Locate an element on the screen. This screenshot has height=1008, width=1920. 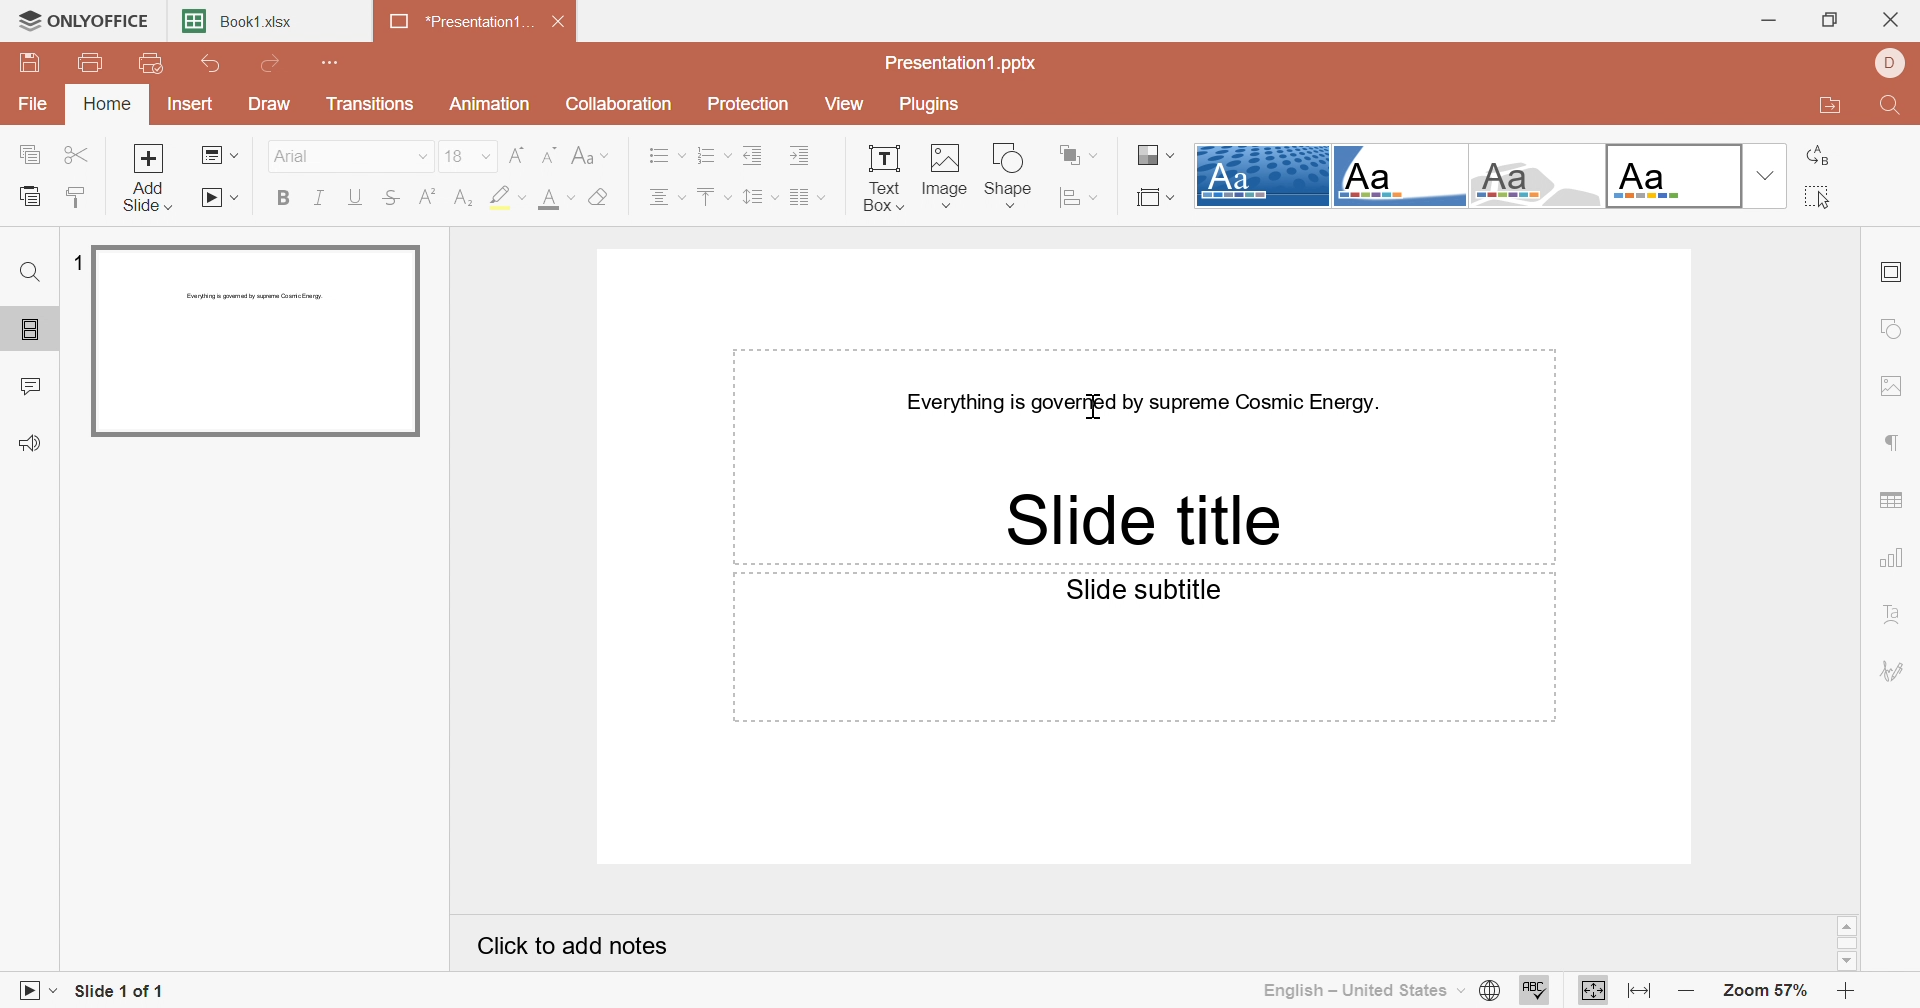
Line spacing is located at coordinates (762, 195).